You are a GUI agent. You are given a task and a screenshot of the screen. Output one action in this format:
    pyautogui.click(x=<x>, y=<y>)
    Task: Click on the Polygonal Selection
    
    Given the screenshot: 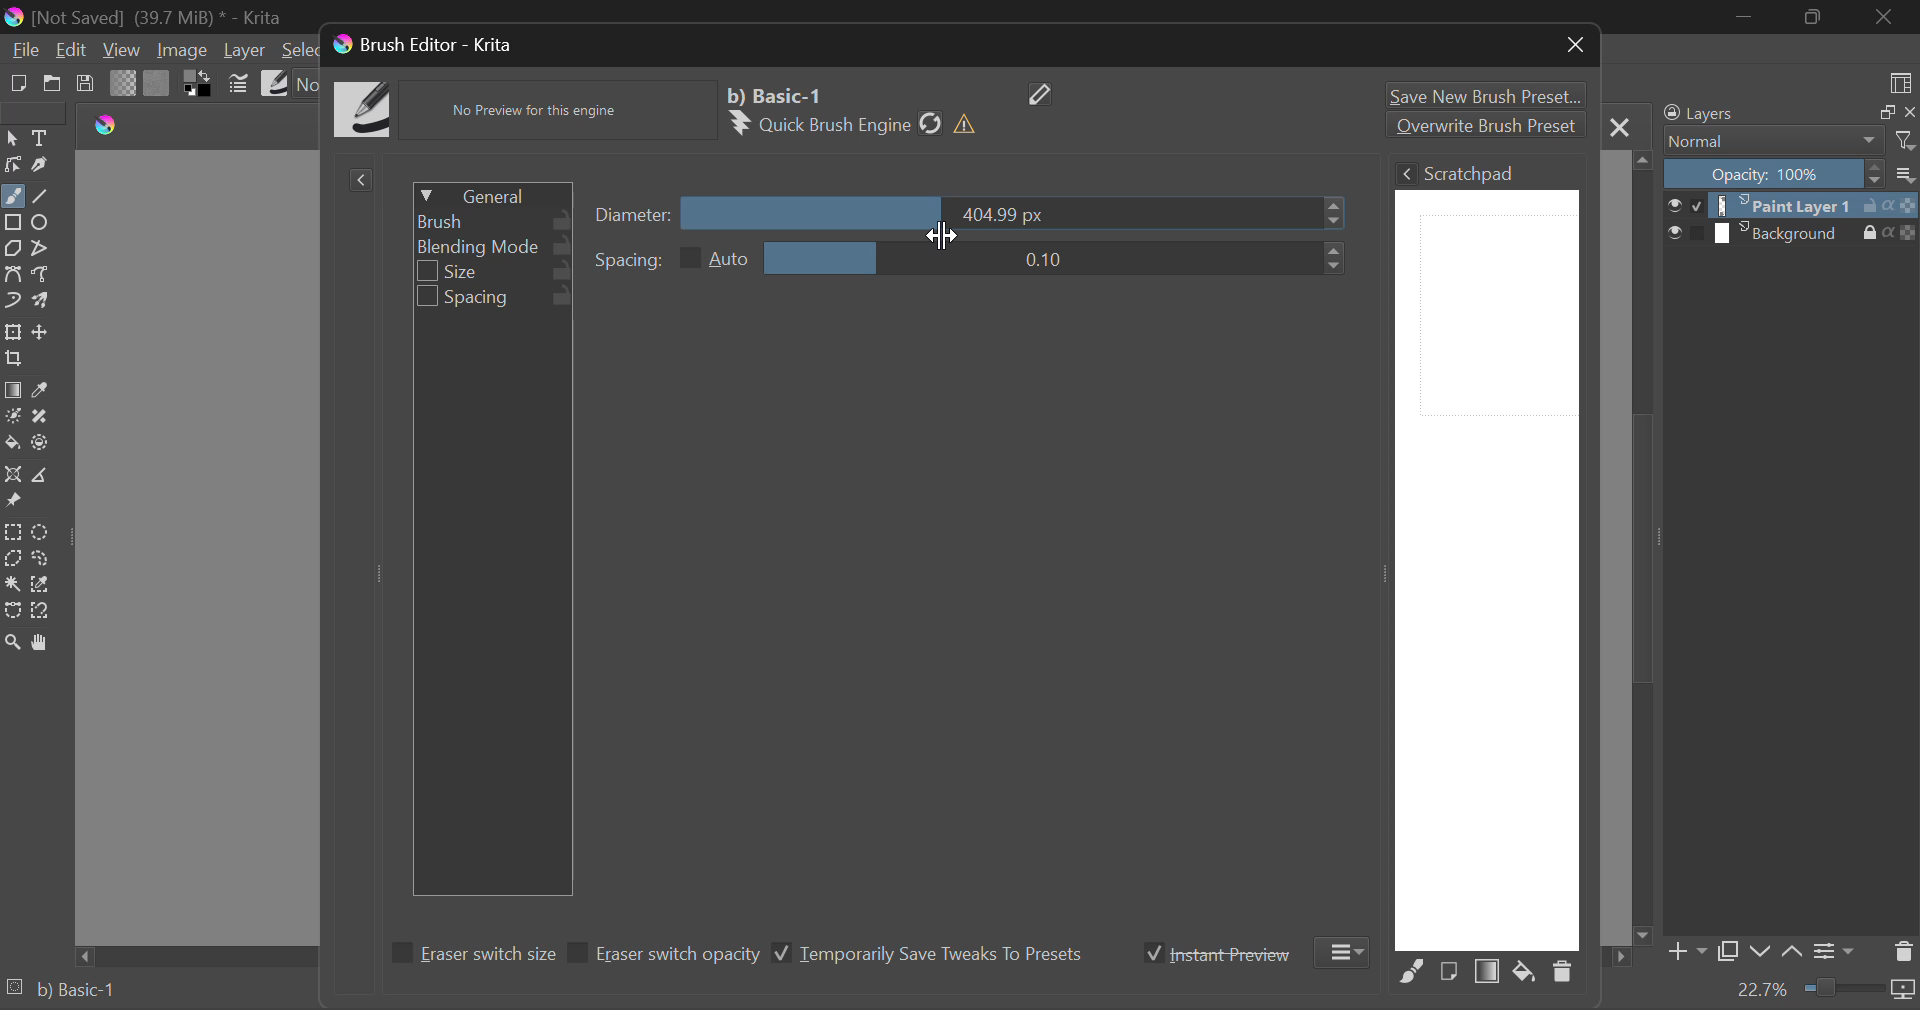 What is the action you would take?
    pyautogui.click(x=12, y=558)
    